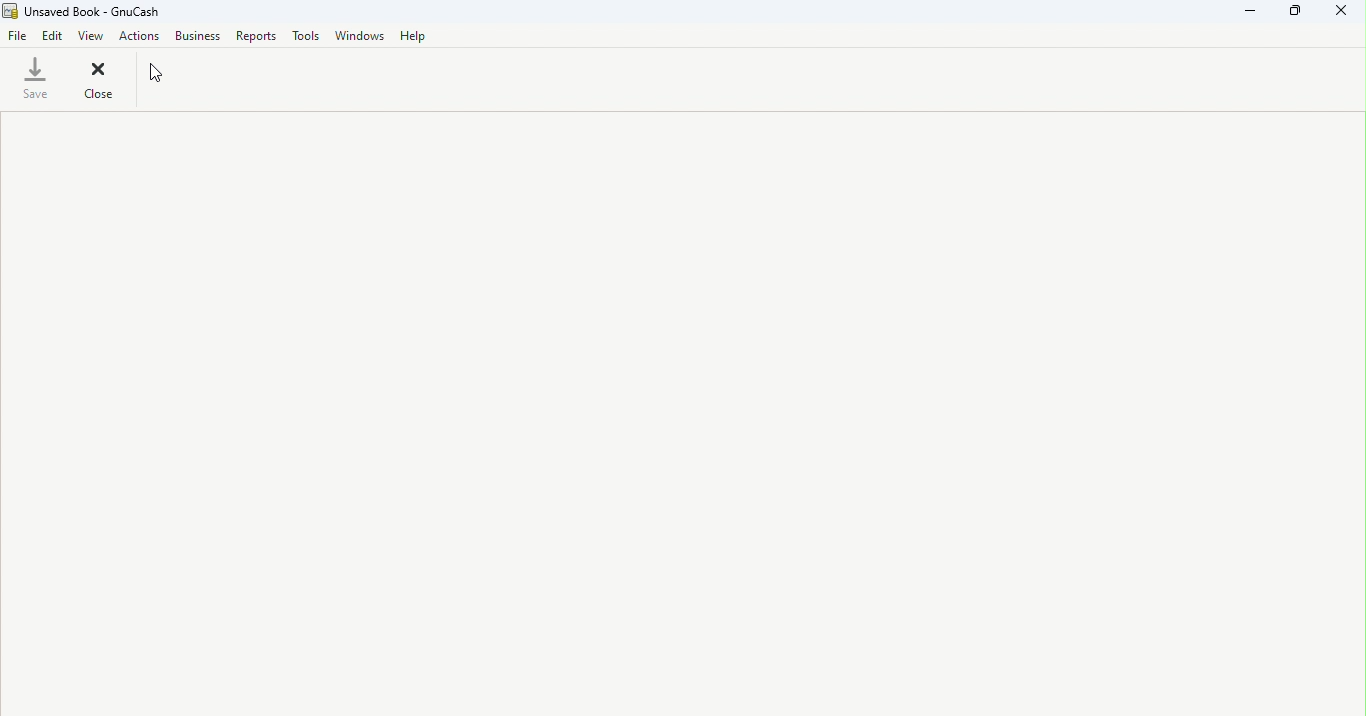 This screenshot has width=1366, height=716. What do you see at coordinates (309, 37) in the screenshot?
I see `Tools` at bounding box center [309, 37].